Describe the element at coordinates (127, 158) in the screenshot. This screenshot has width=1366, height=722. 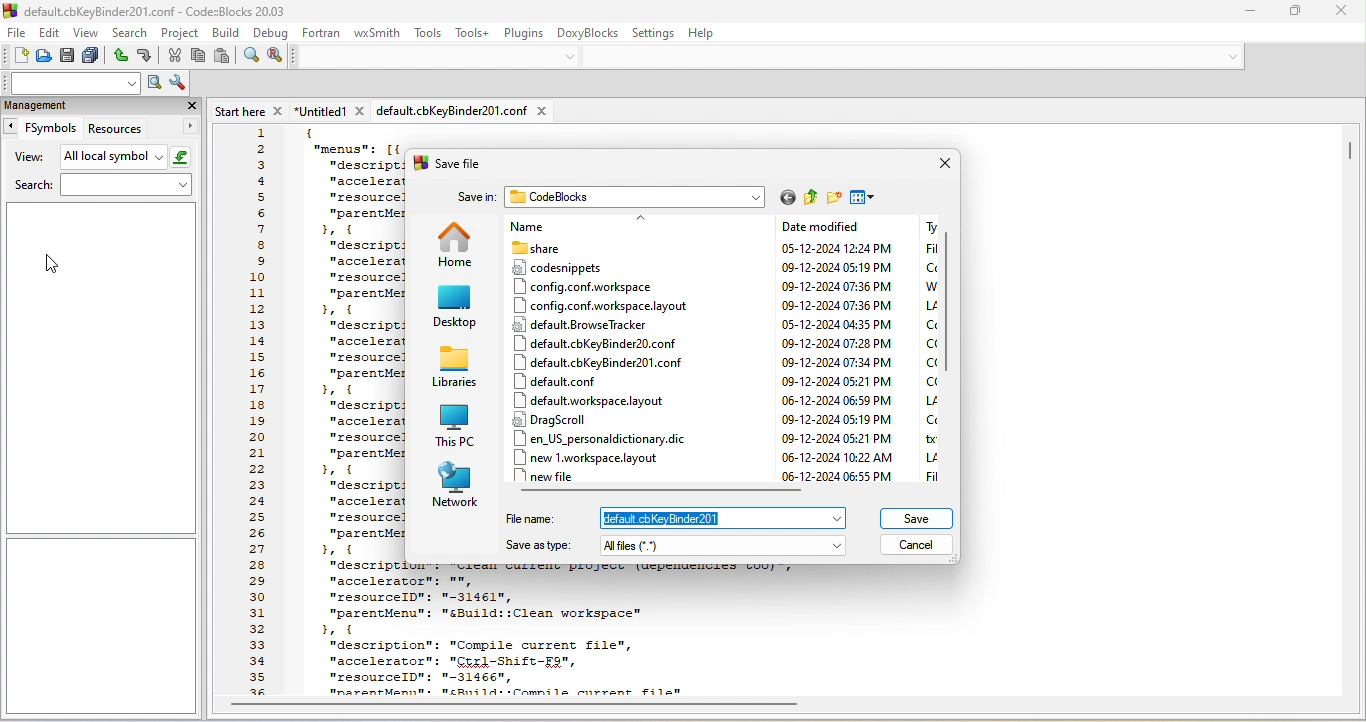
I see `all local symbol` at that location.